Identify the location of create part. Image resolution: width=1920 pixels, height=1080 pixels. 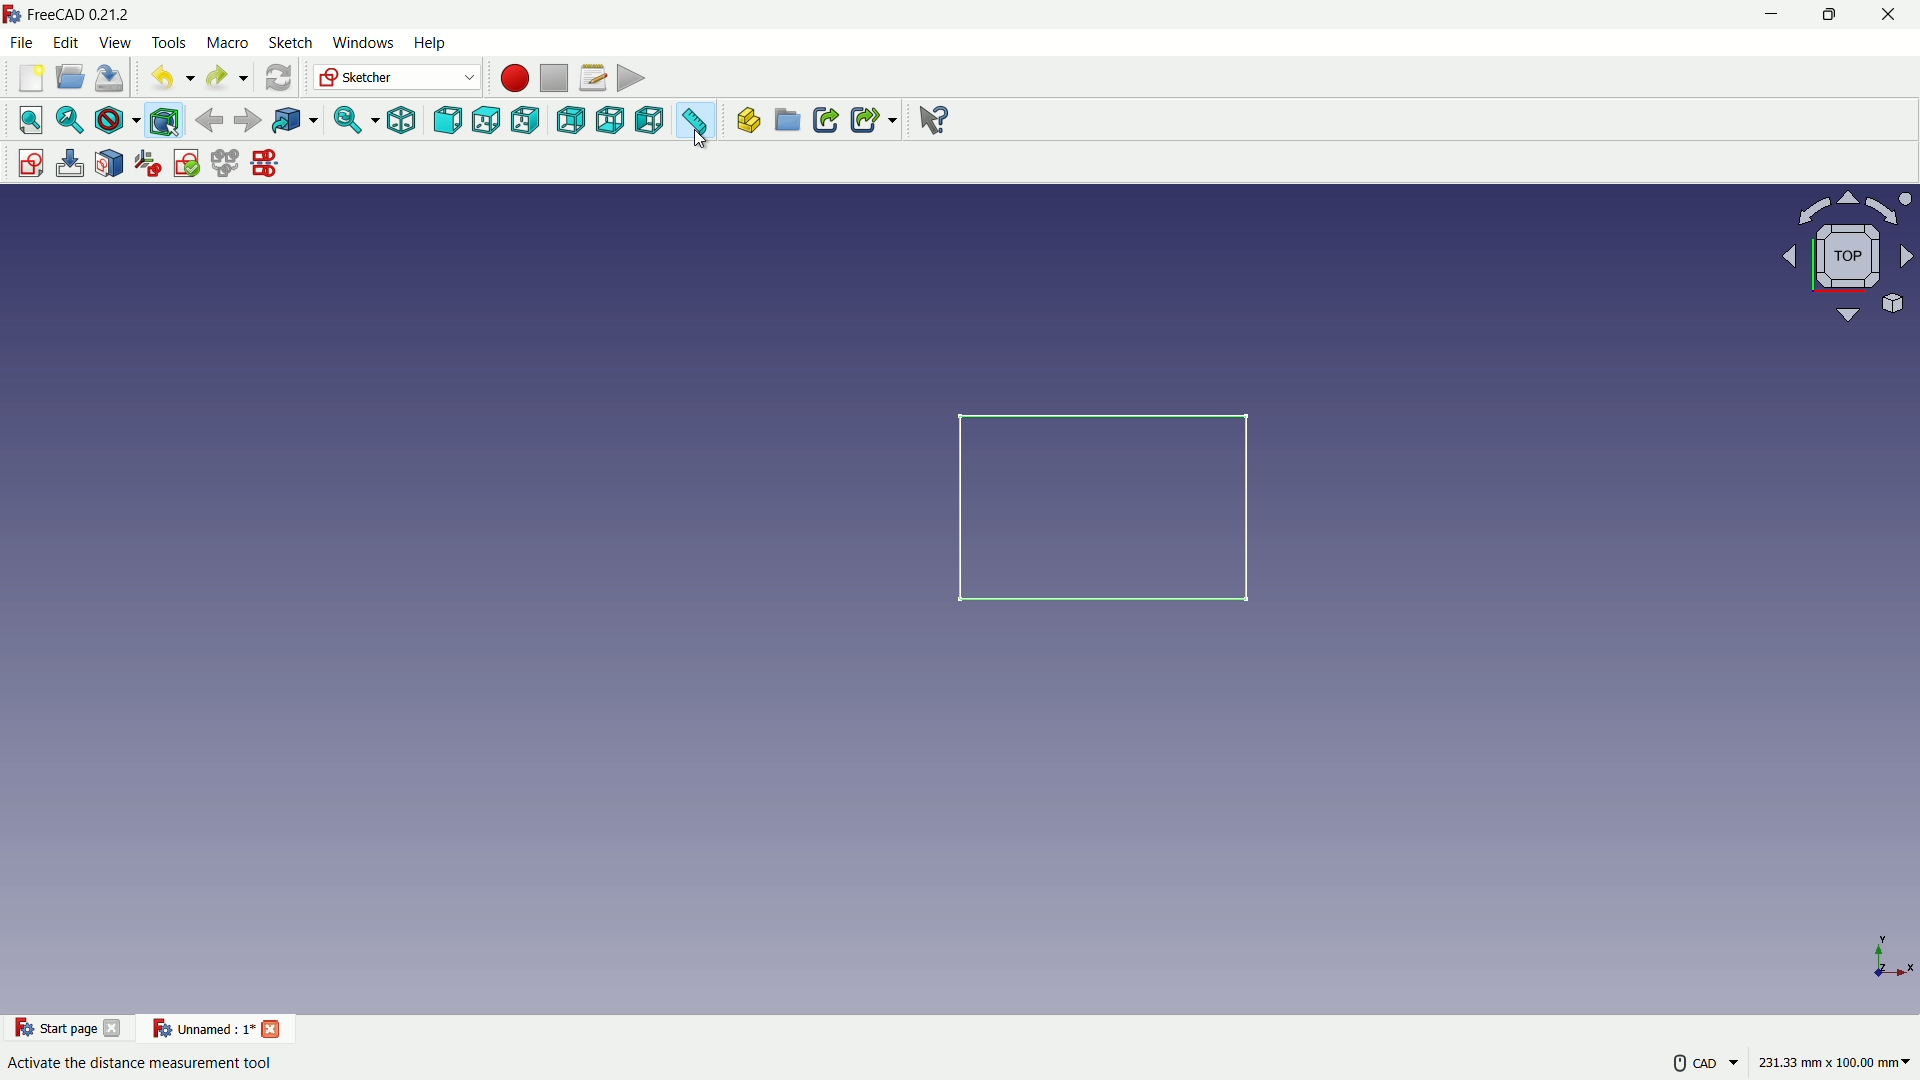
(744, 123).